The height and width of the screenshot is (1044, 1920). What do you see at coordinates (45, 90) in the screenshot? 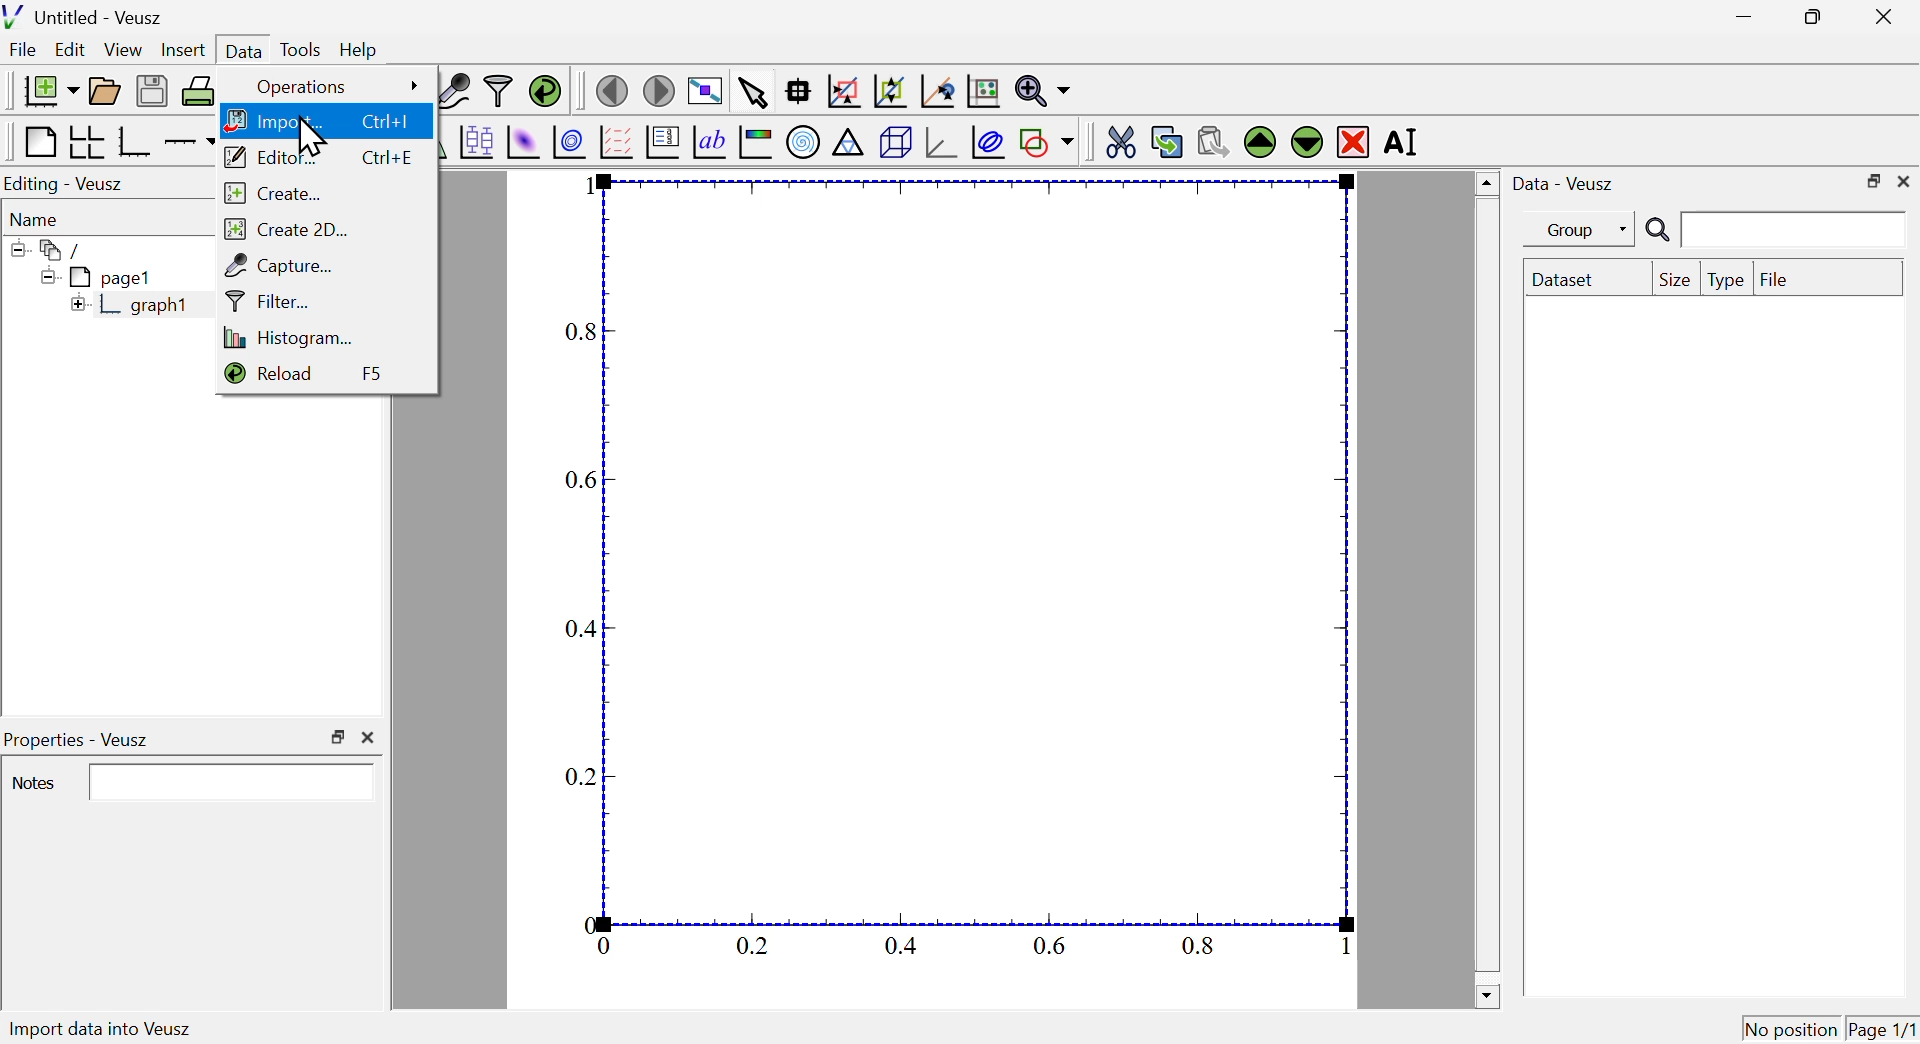
I see `new document` at bounding box center [45, 90].